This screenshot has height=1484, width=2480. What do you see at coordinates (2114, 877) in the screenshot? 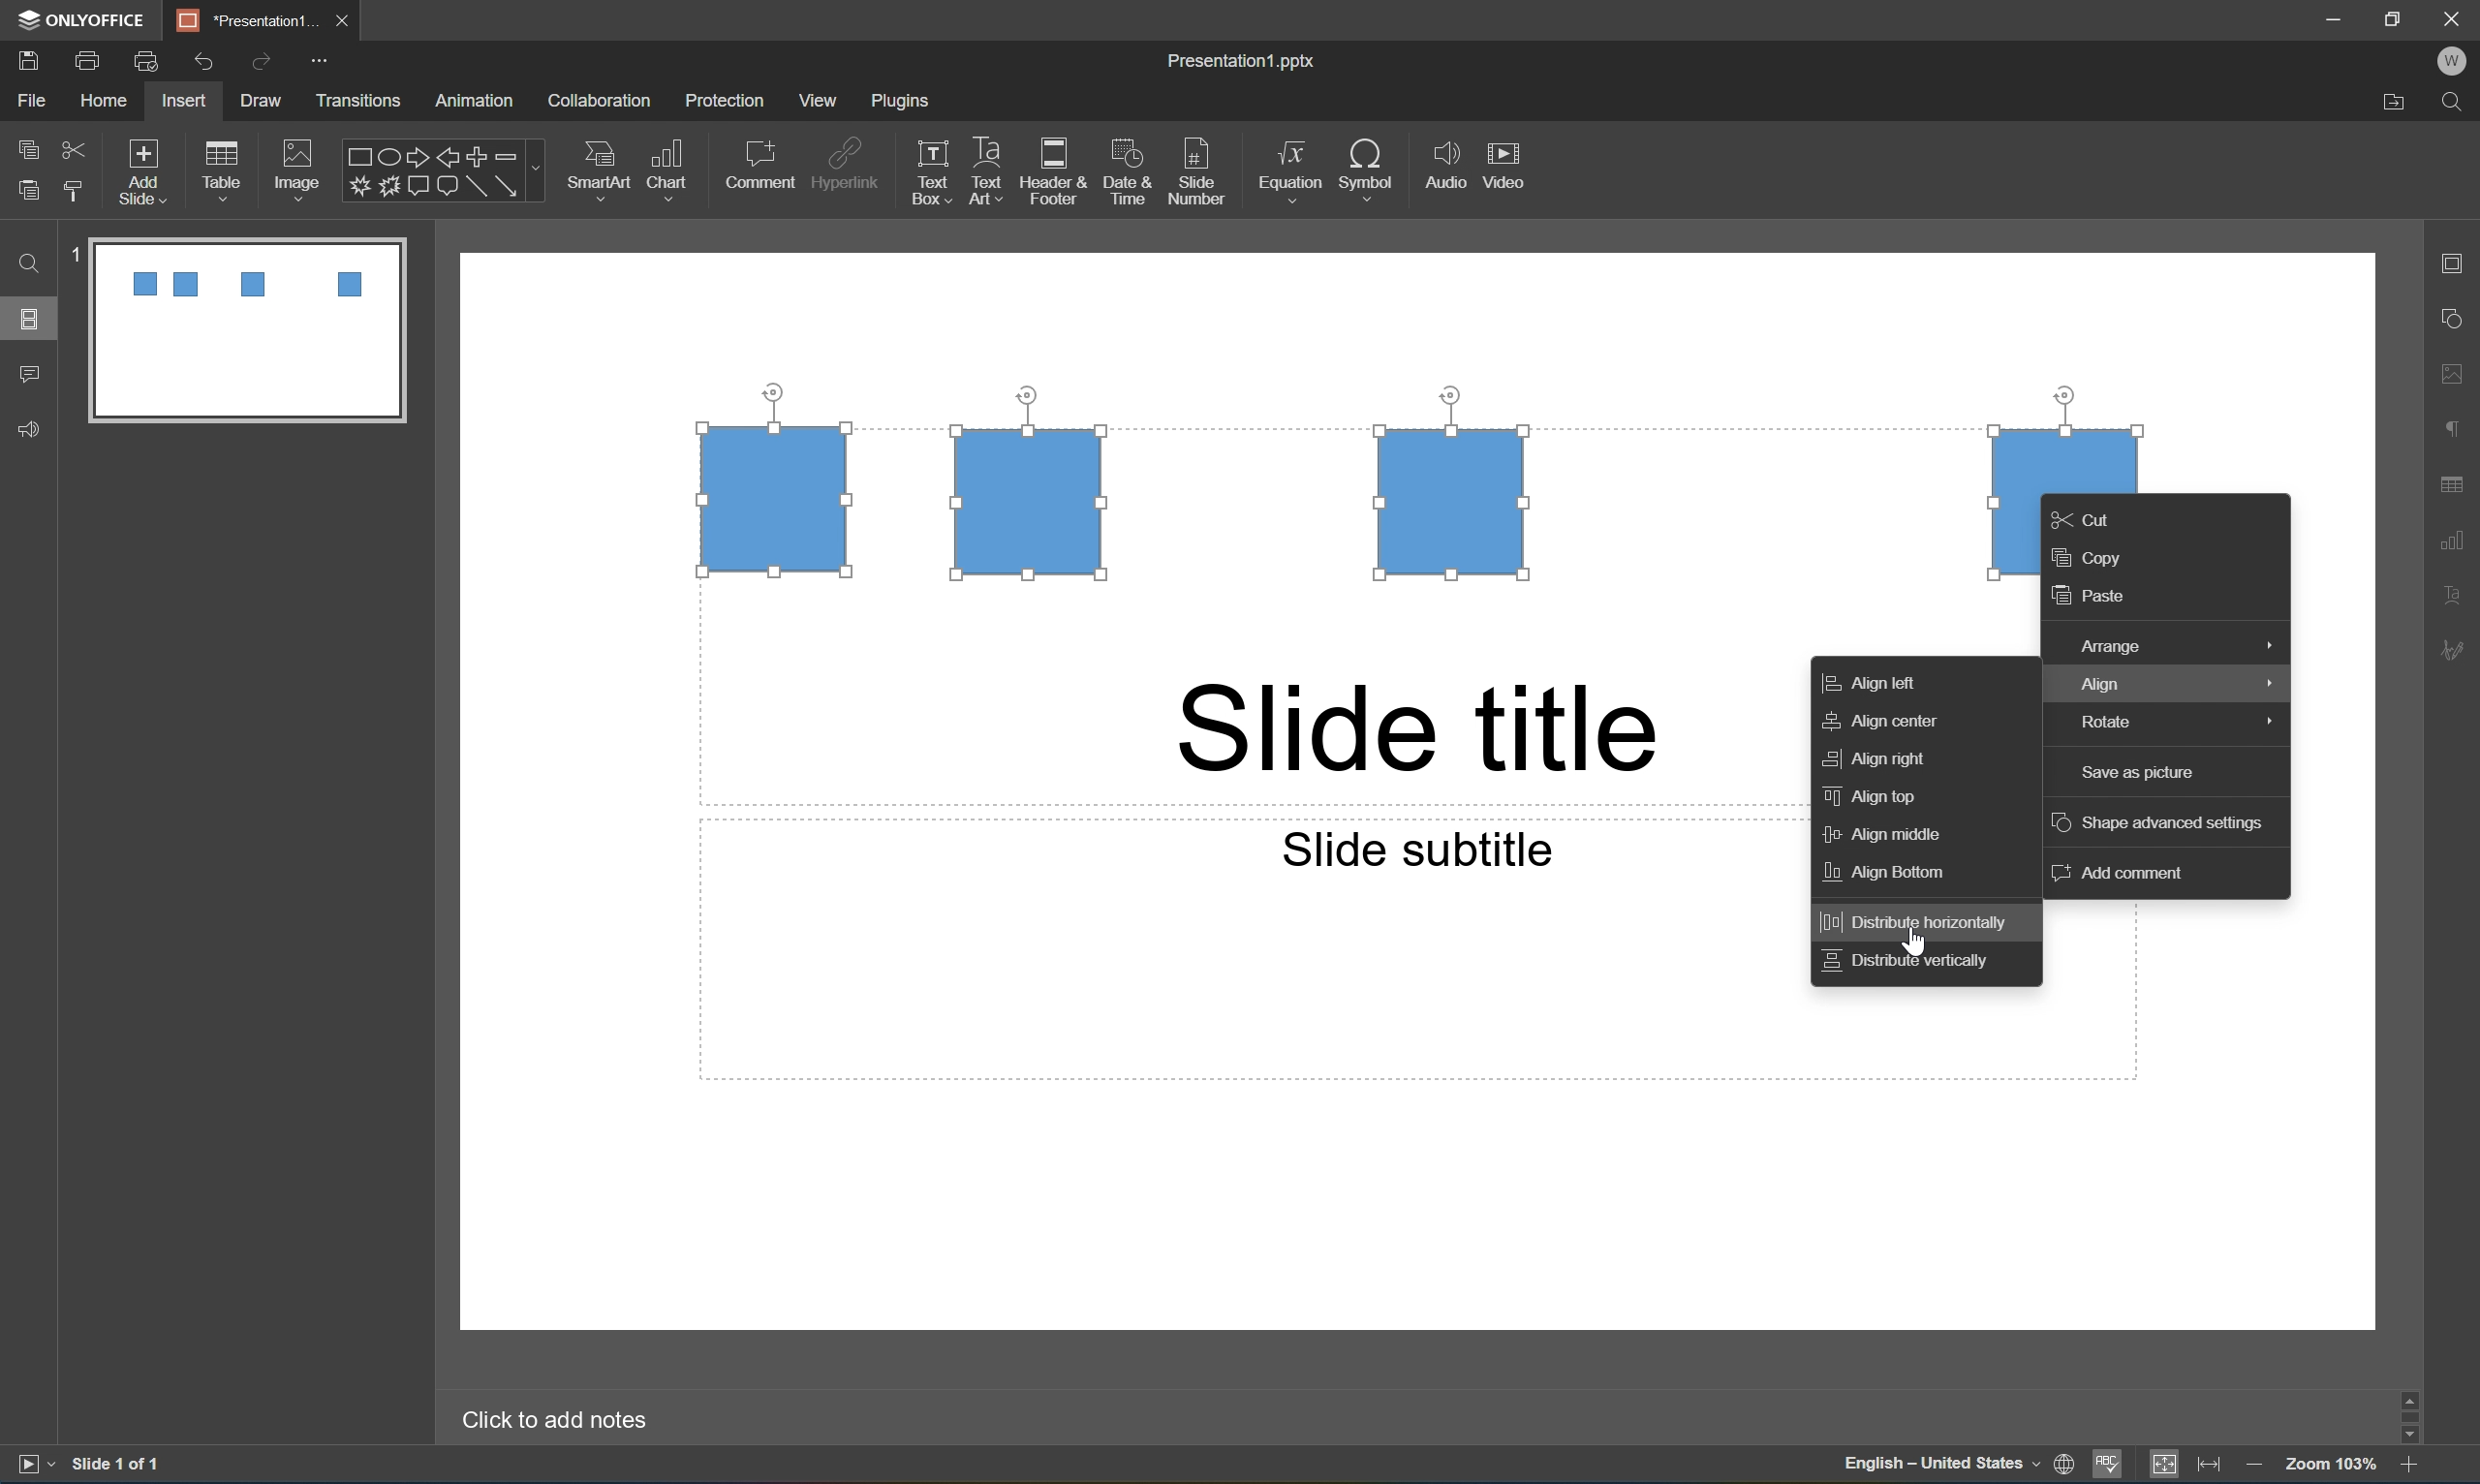
I see `add comment` at bounding box center [2114, 877].